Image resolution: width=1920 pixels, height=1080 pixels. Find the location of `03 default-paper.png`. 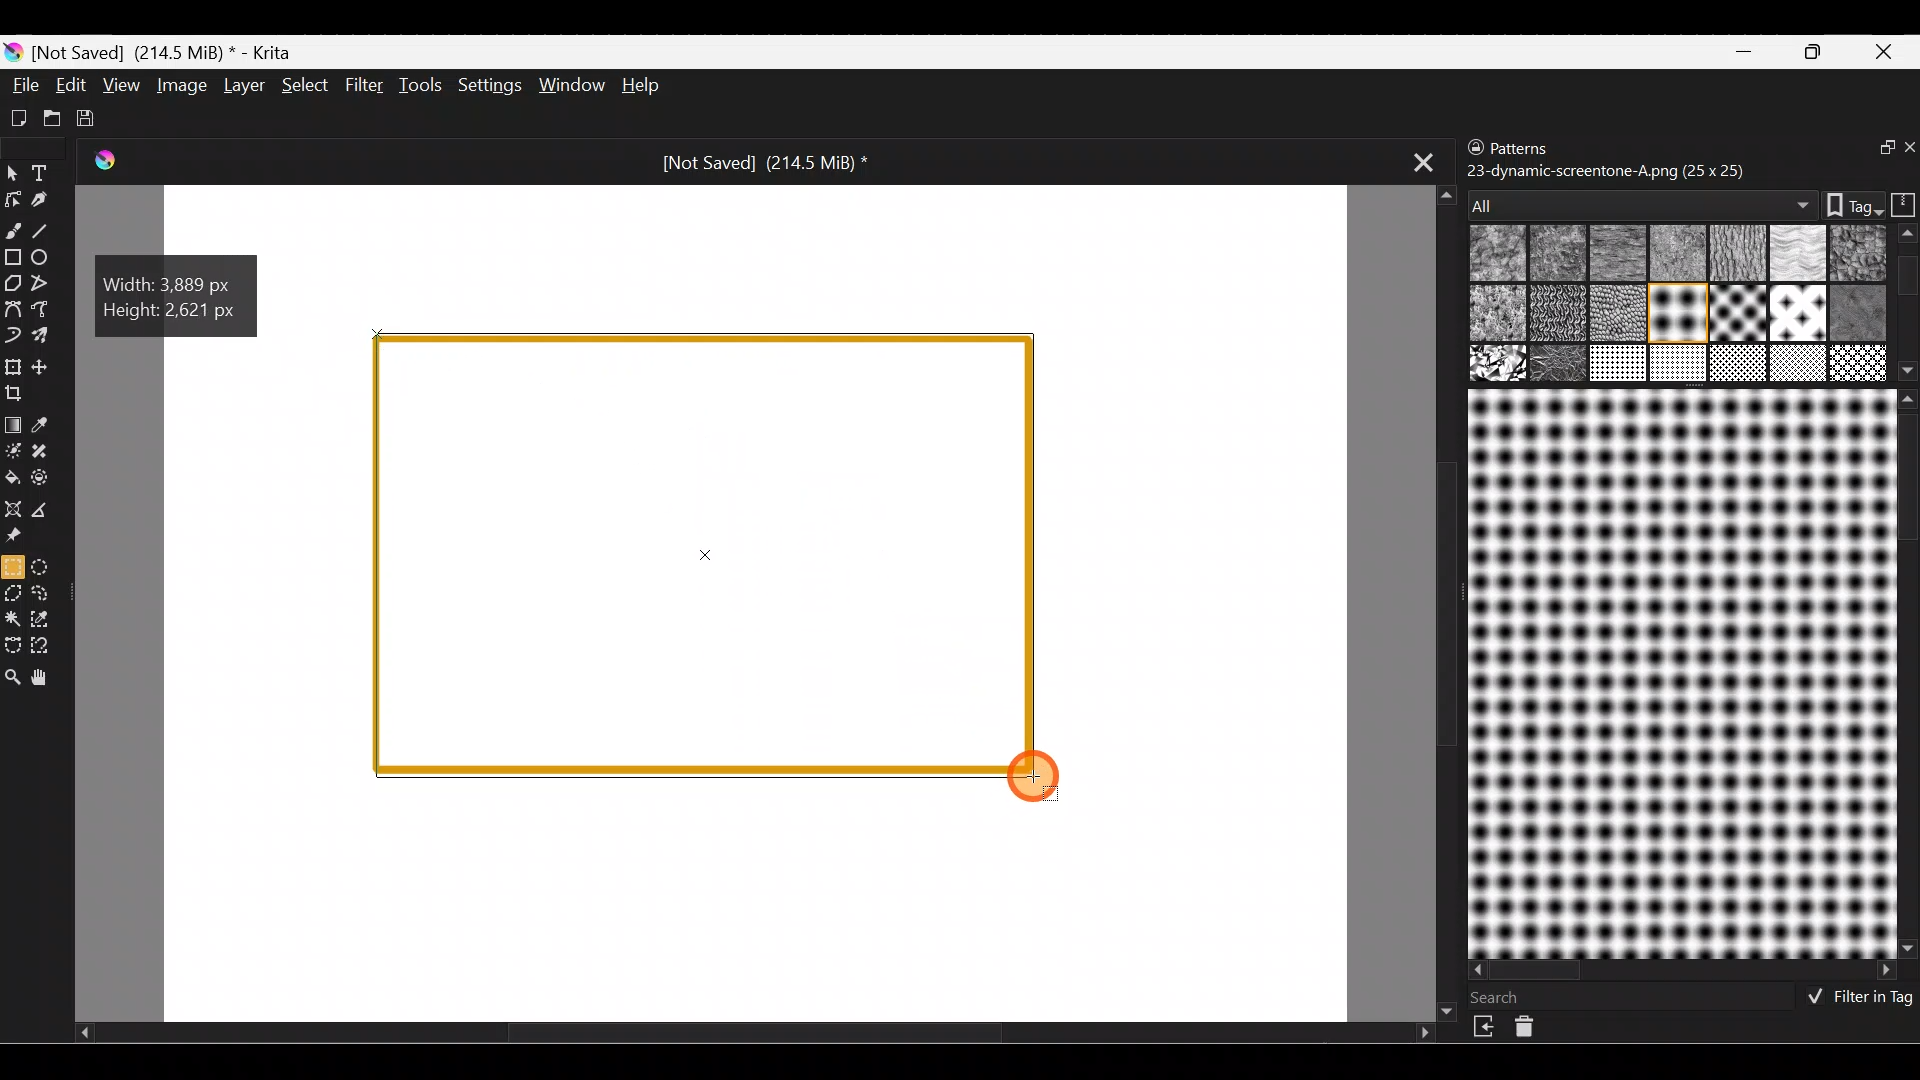

03 default-paper.png is located at coordinates (1674, 255).